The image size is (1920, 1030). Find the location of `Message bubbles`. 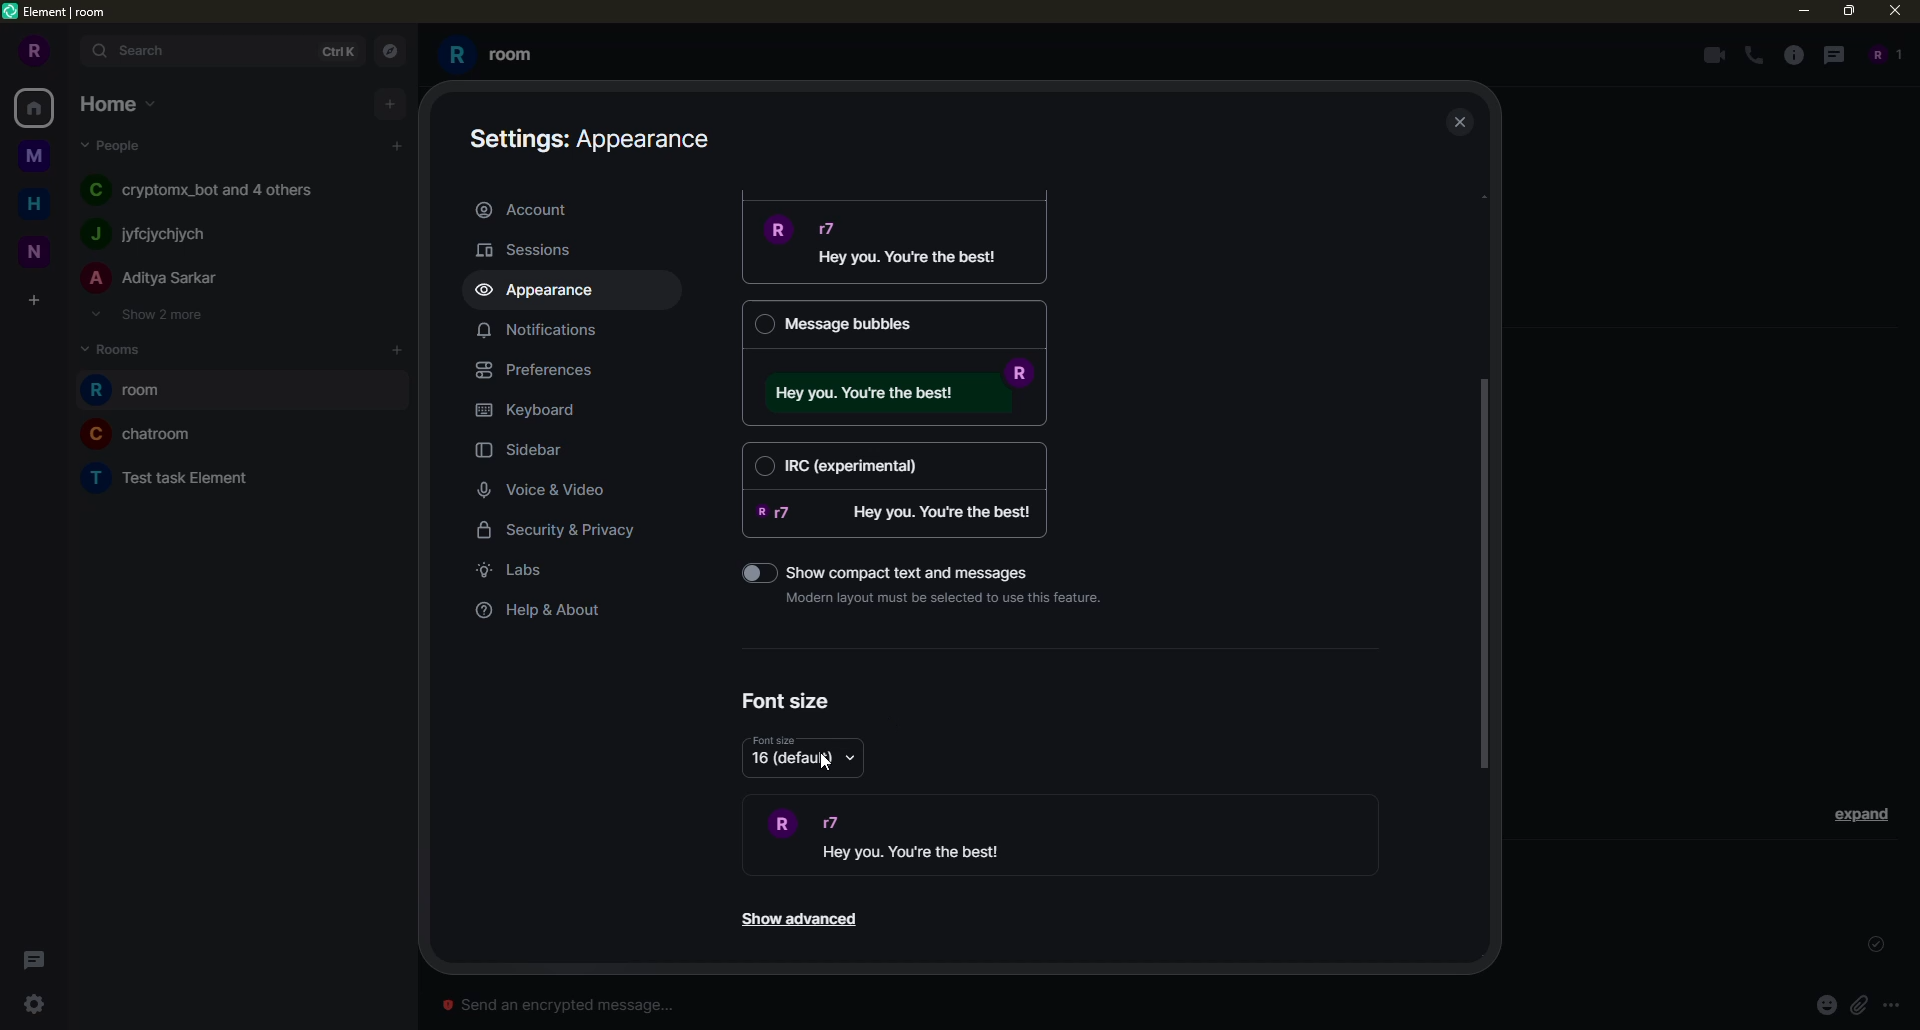

Message bubbles is located at coordinates (893, 324).